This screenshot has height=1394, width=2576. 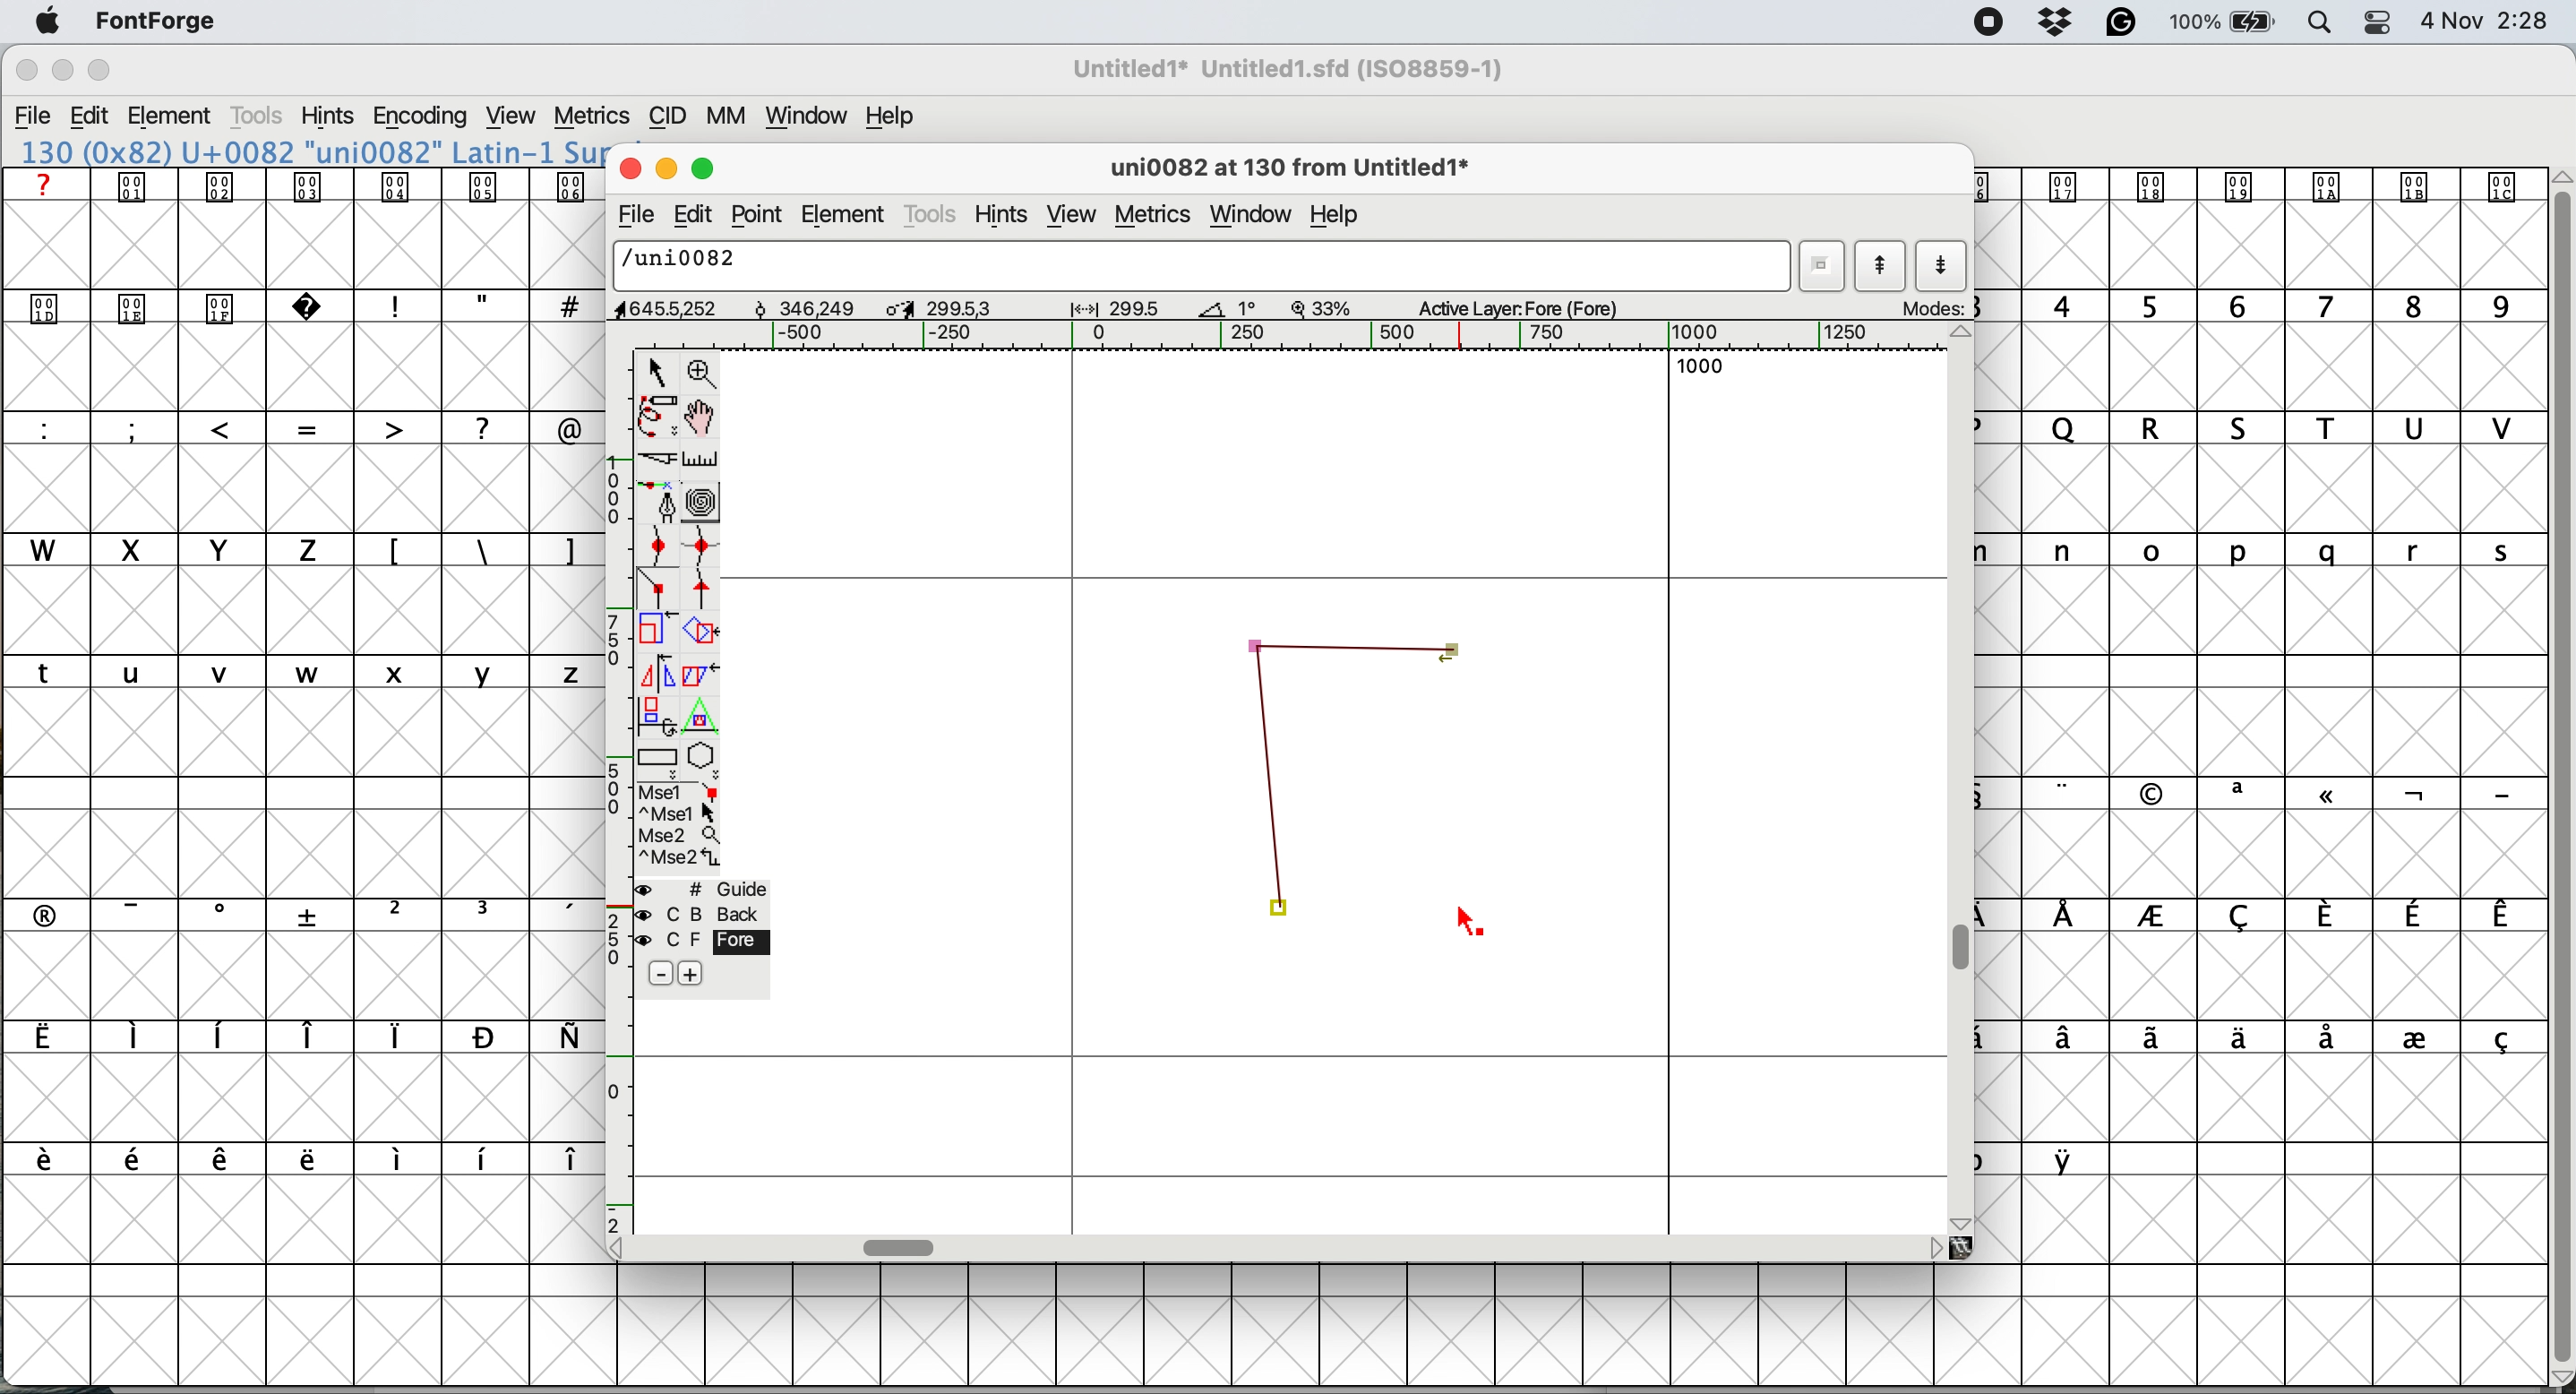 What do you see at coordinates (2315, 25) in the screenshot?
I see `spotlight search` at bounding box center [2315, 25].